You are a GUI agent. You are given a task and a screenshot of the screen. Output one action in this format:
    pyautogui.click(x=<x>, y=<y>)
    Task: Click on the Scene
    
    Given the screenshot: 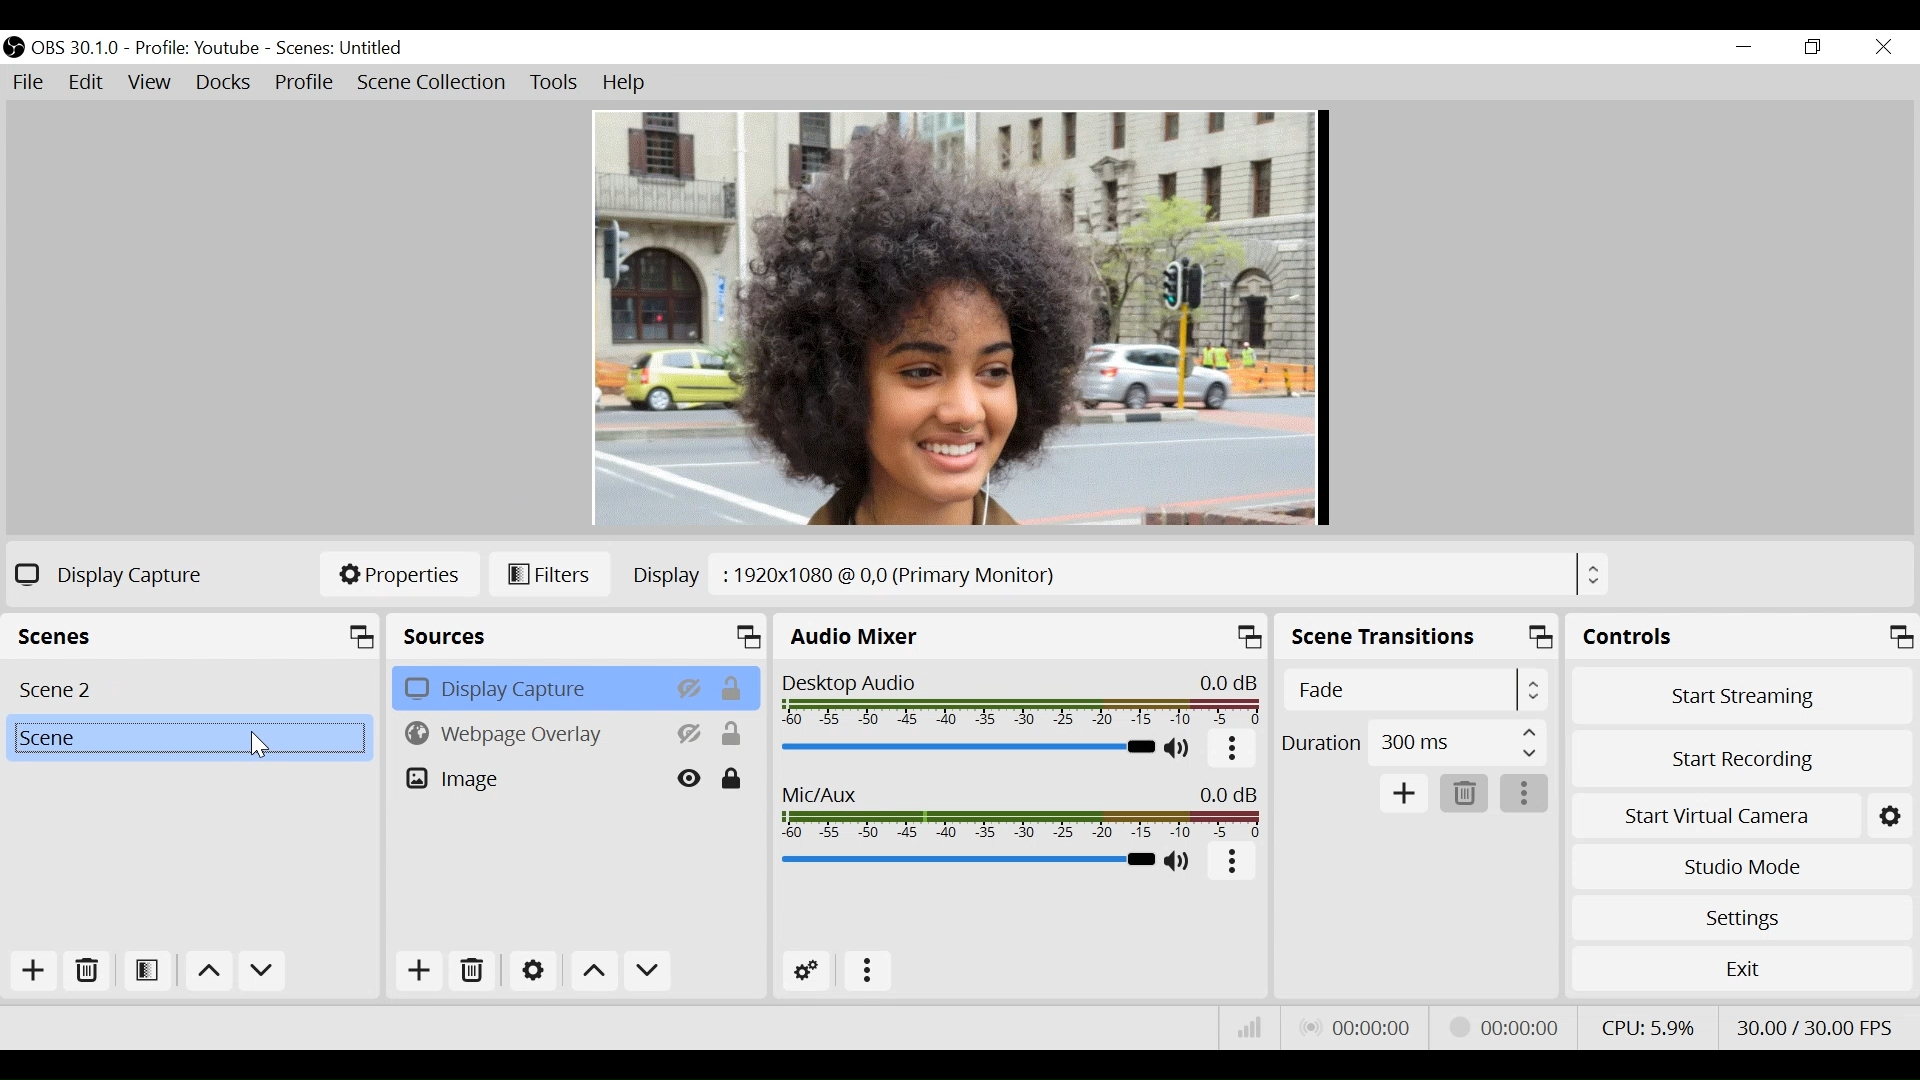 What is the action you would take?
    pyautogui.click(x=190, y=687)
    